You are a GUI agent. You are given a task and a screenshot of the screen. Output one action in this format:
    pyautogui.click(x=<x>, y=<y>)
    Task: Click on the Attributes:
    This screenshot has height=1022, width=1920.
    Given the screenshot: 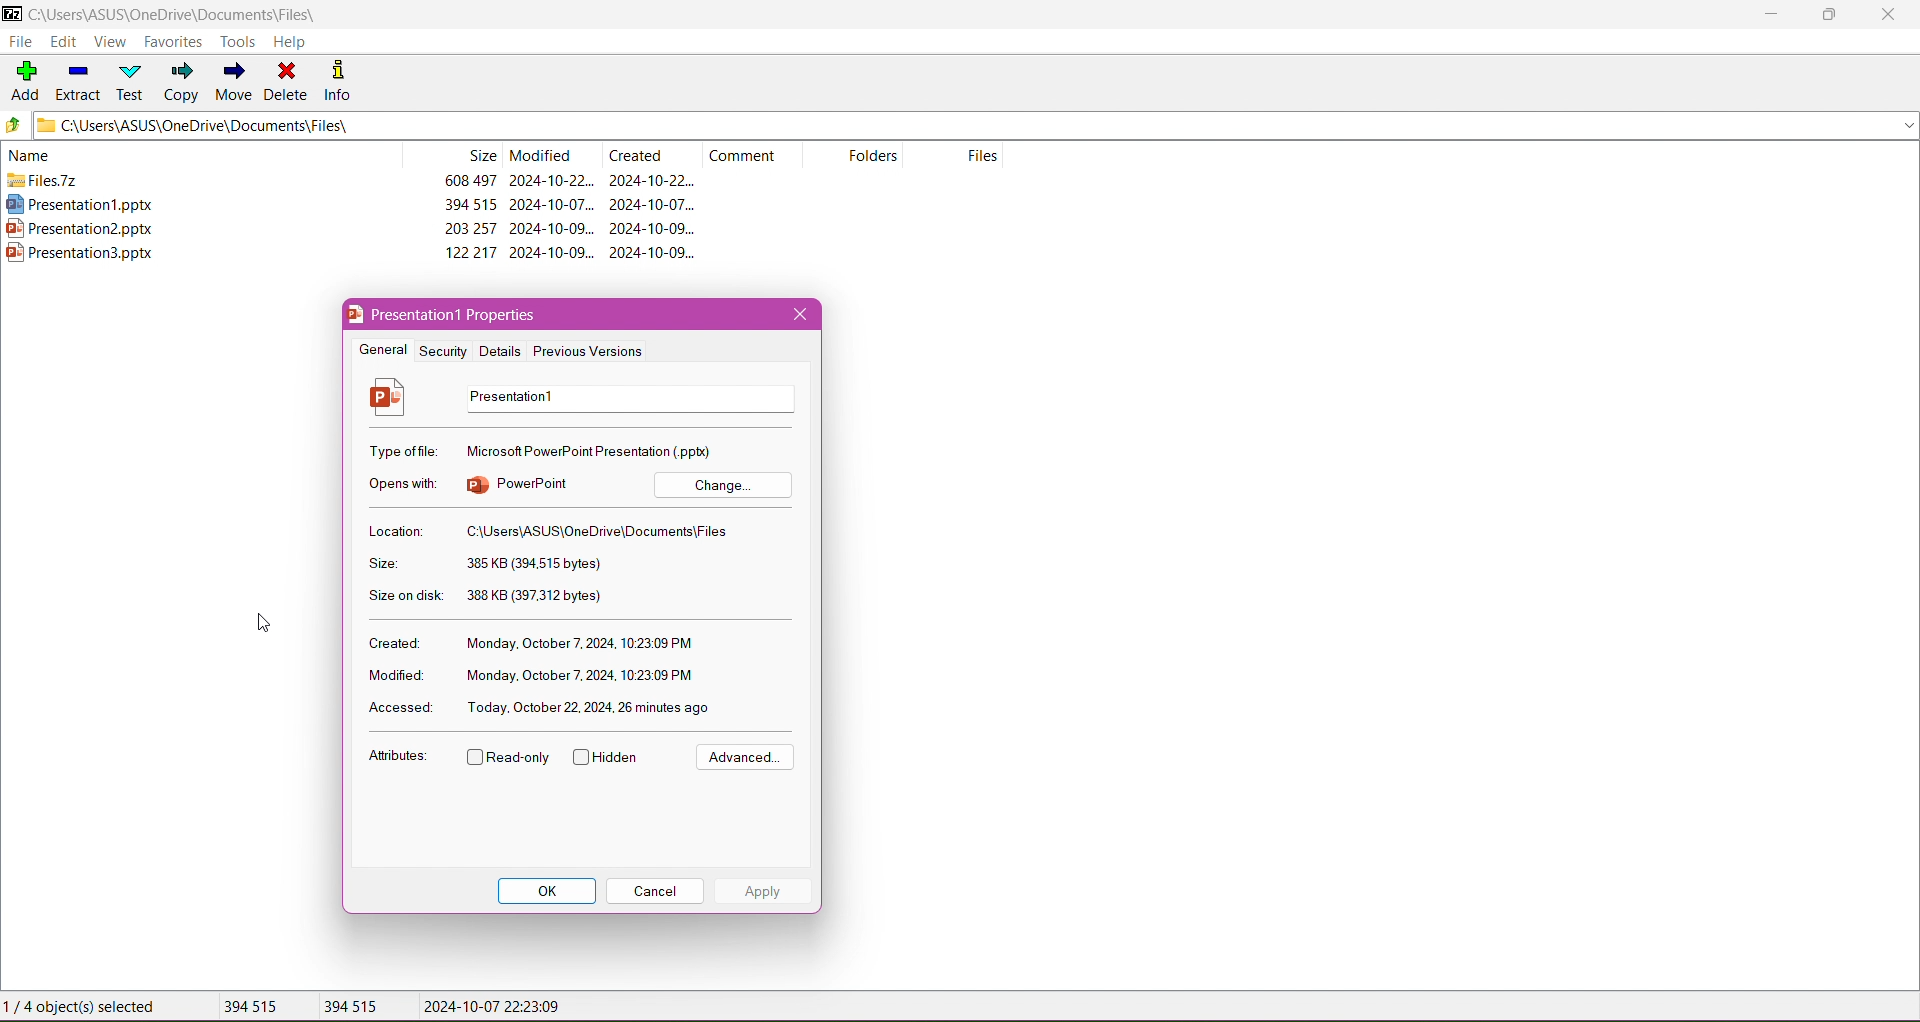 What is the action you would take?
    pyautogui.click(x=402, y=756)
    